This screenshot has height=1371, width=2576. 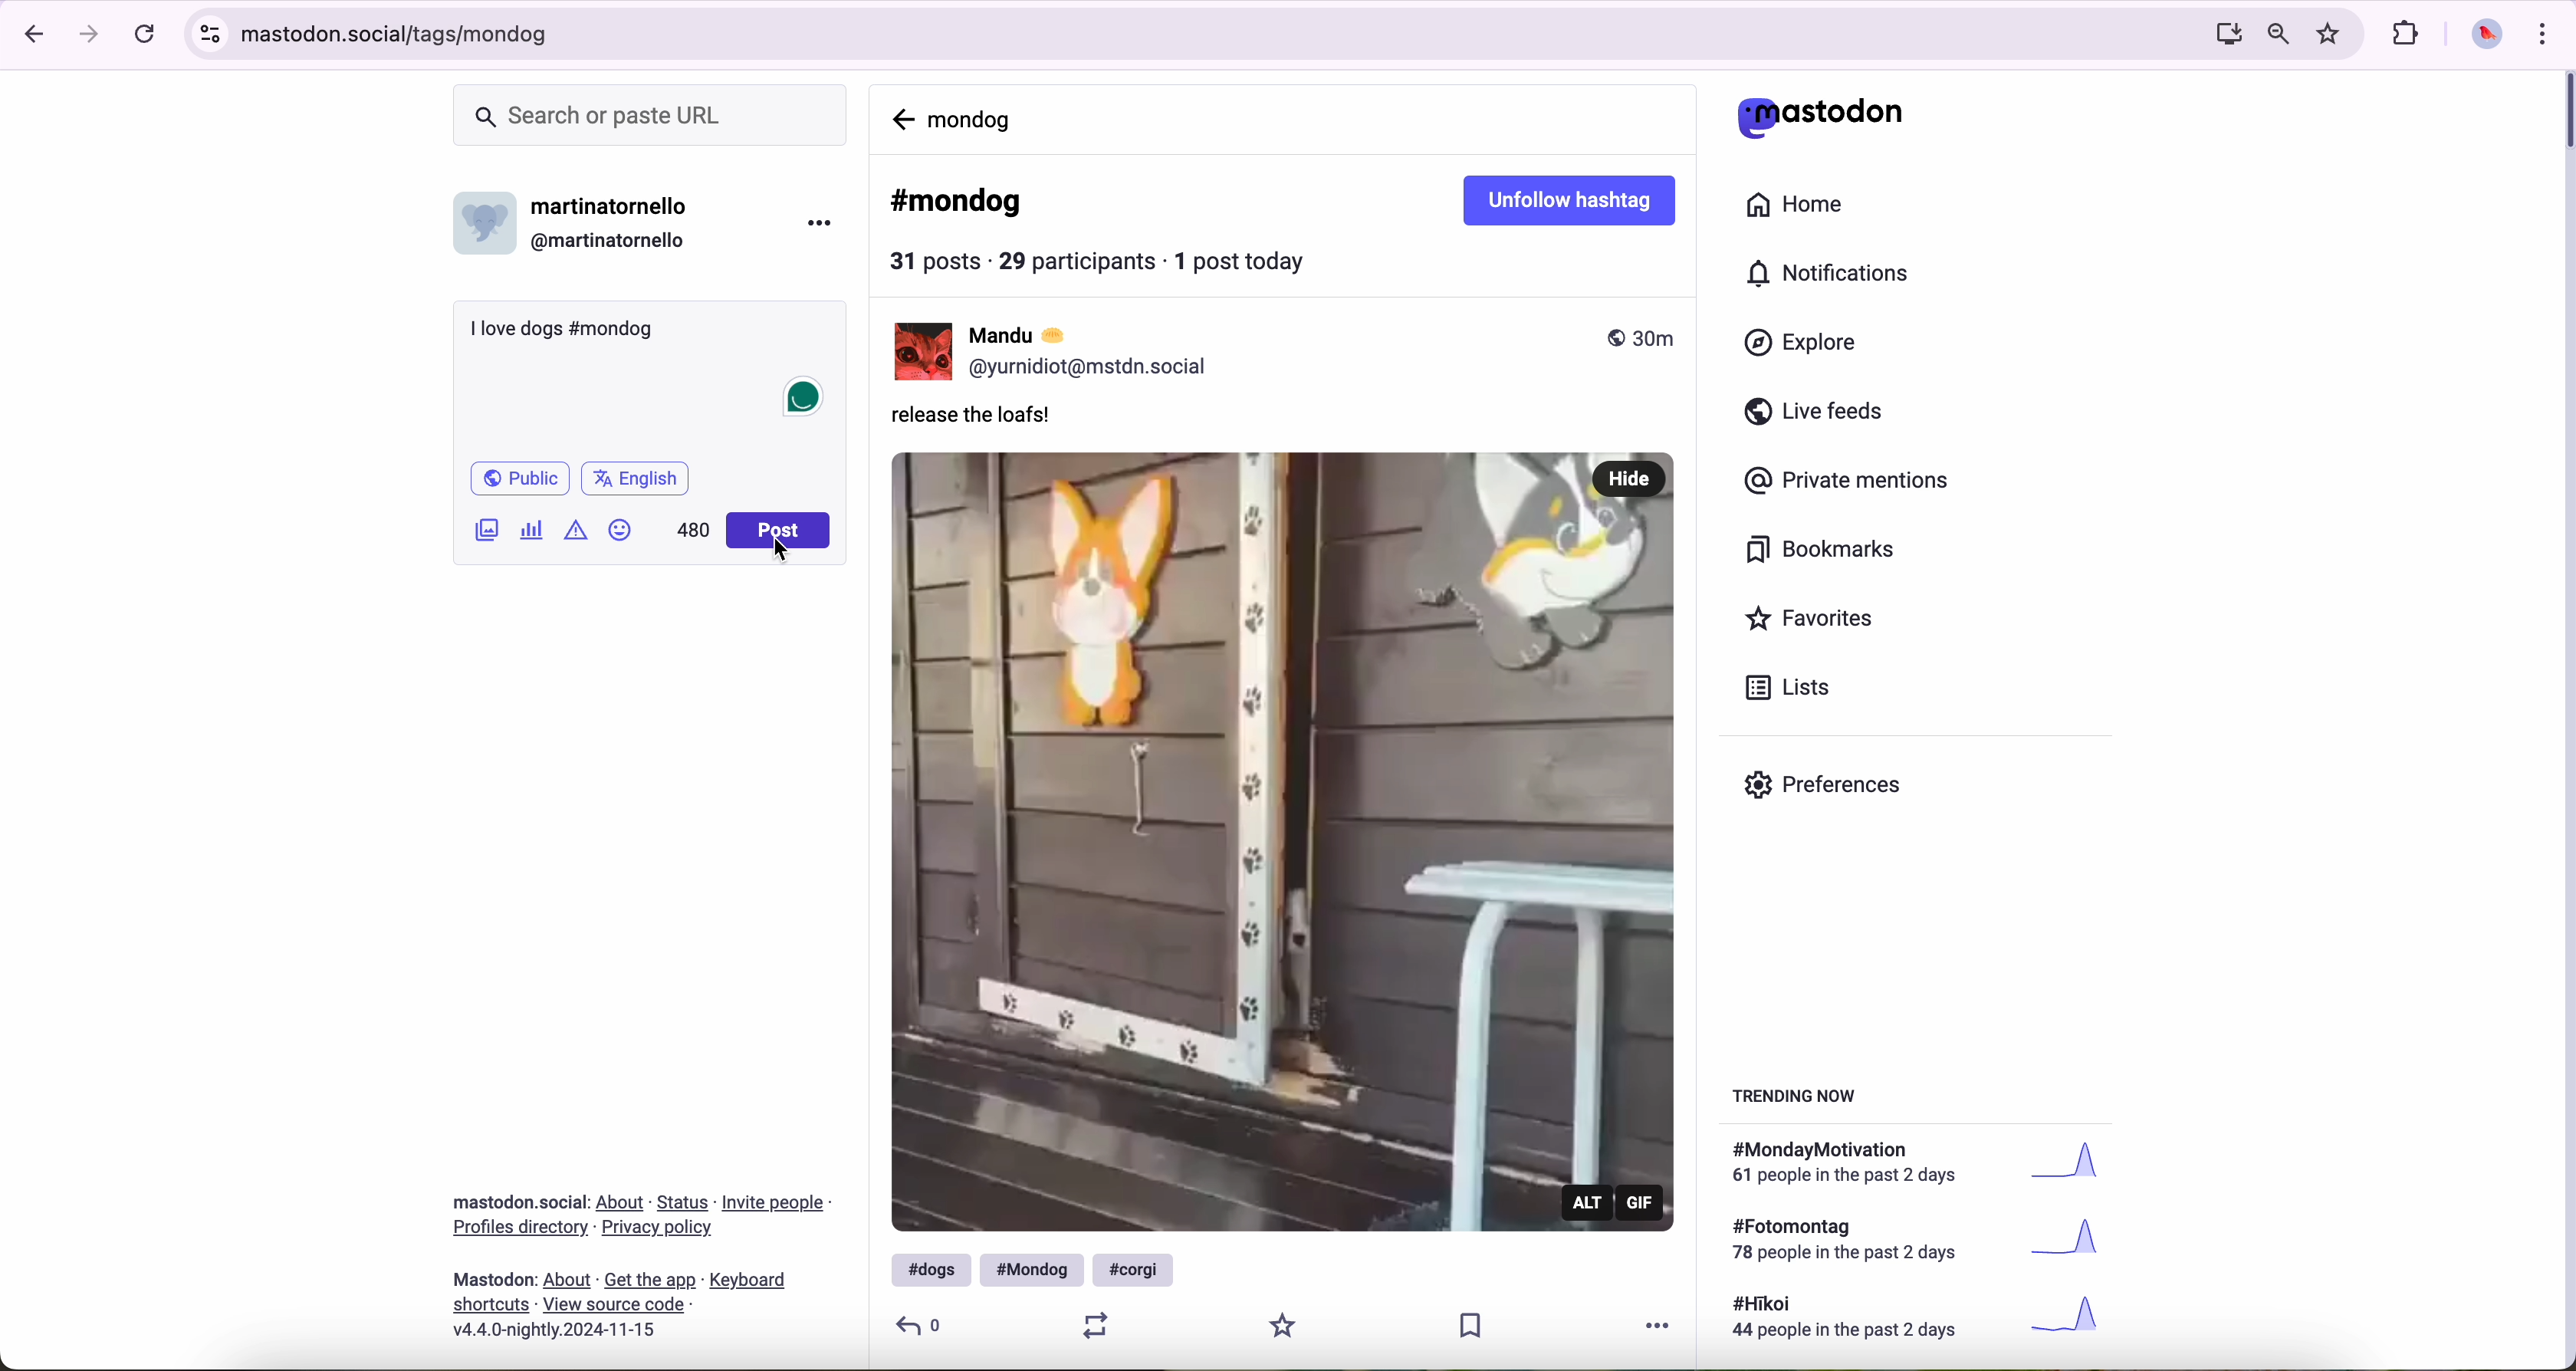 I want to click on 29 participants, so click(x=1077, y=260).